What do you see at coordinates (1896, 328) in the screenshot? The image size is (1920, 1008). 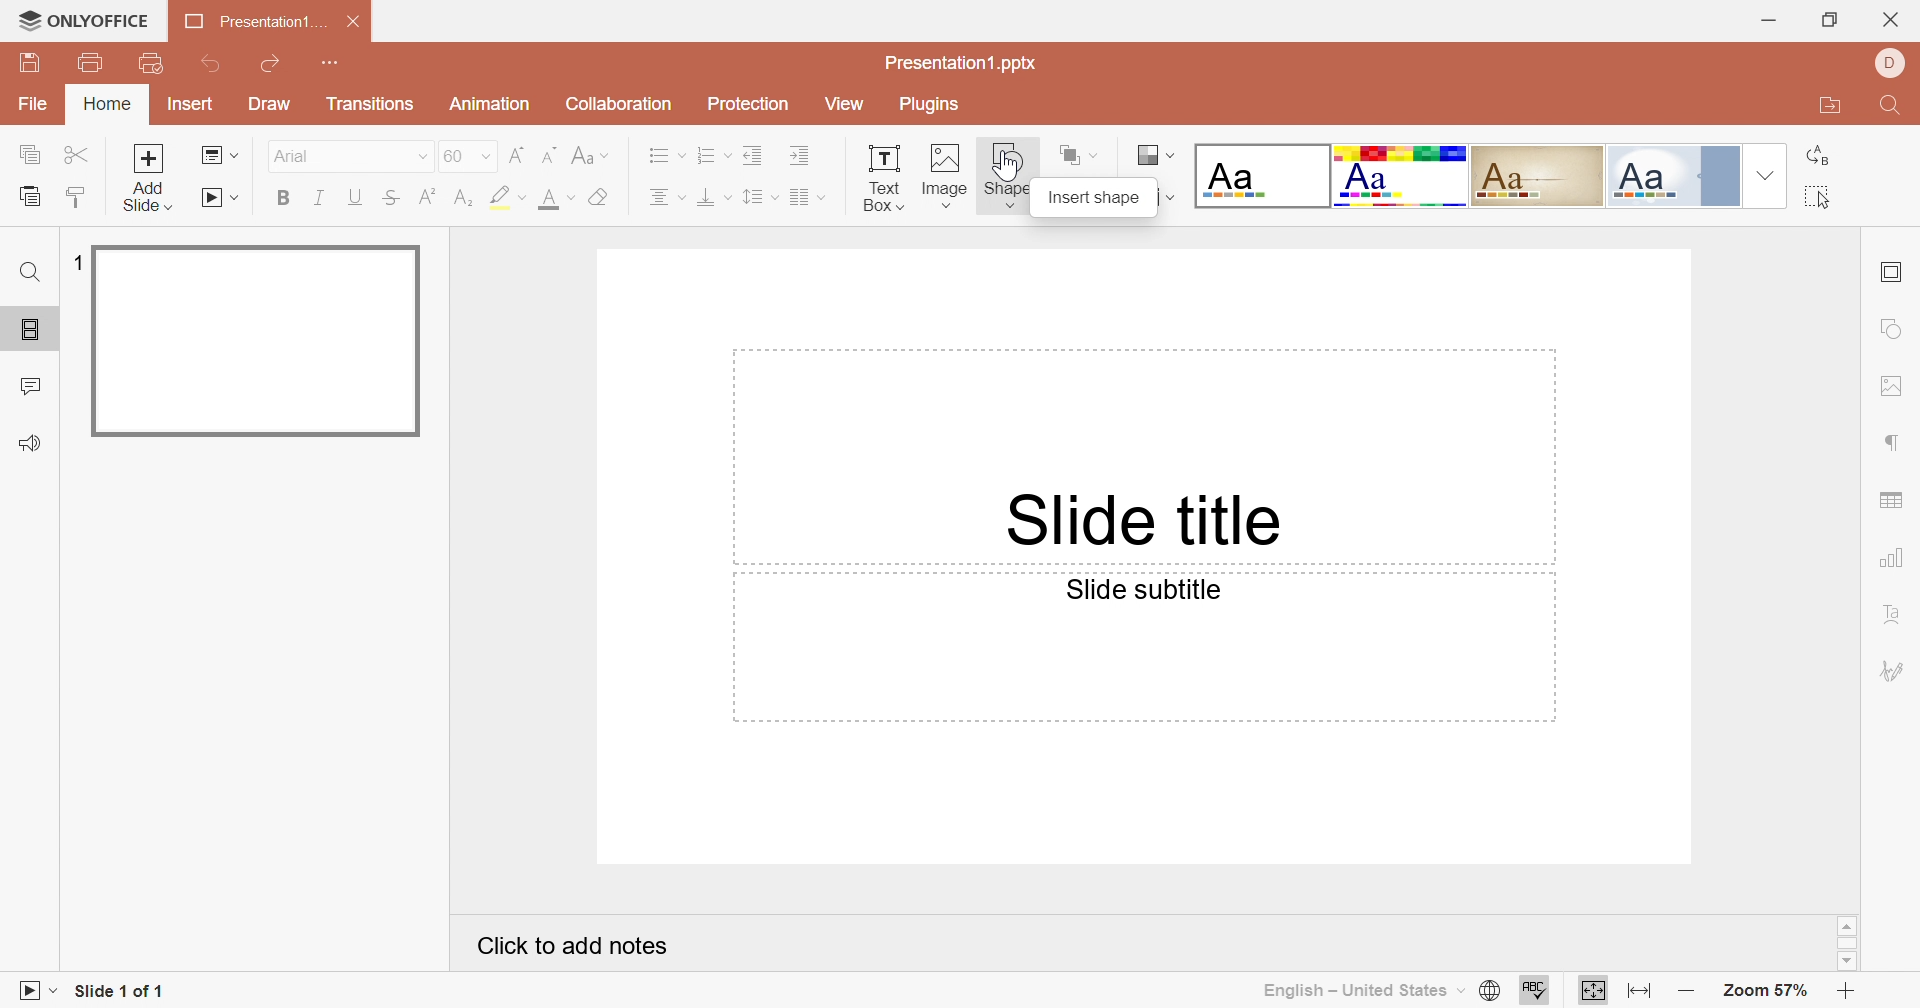 I see `Shape settings` at bounding box center [1896, 328].